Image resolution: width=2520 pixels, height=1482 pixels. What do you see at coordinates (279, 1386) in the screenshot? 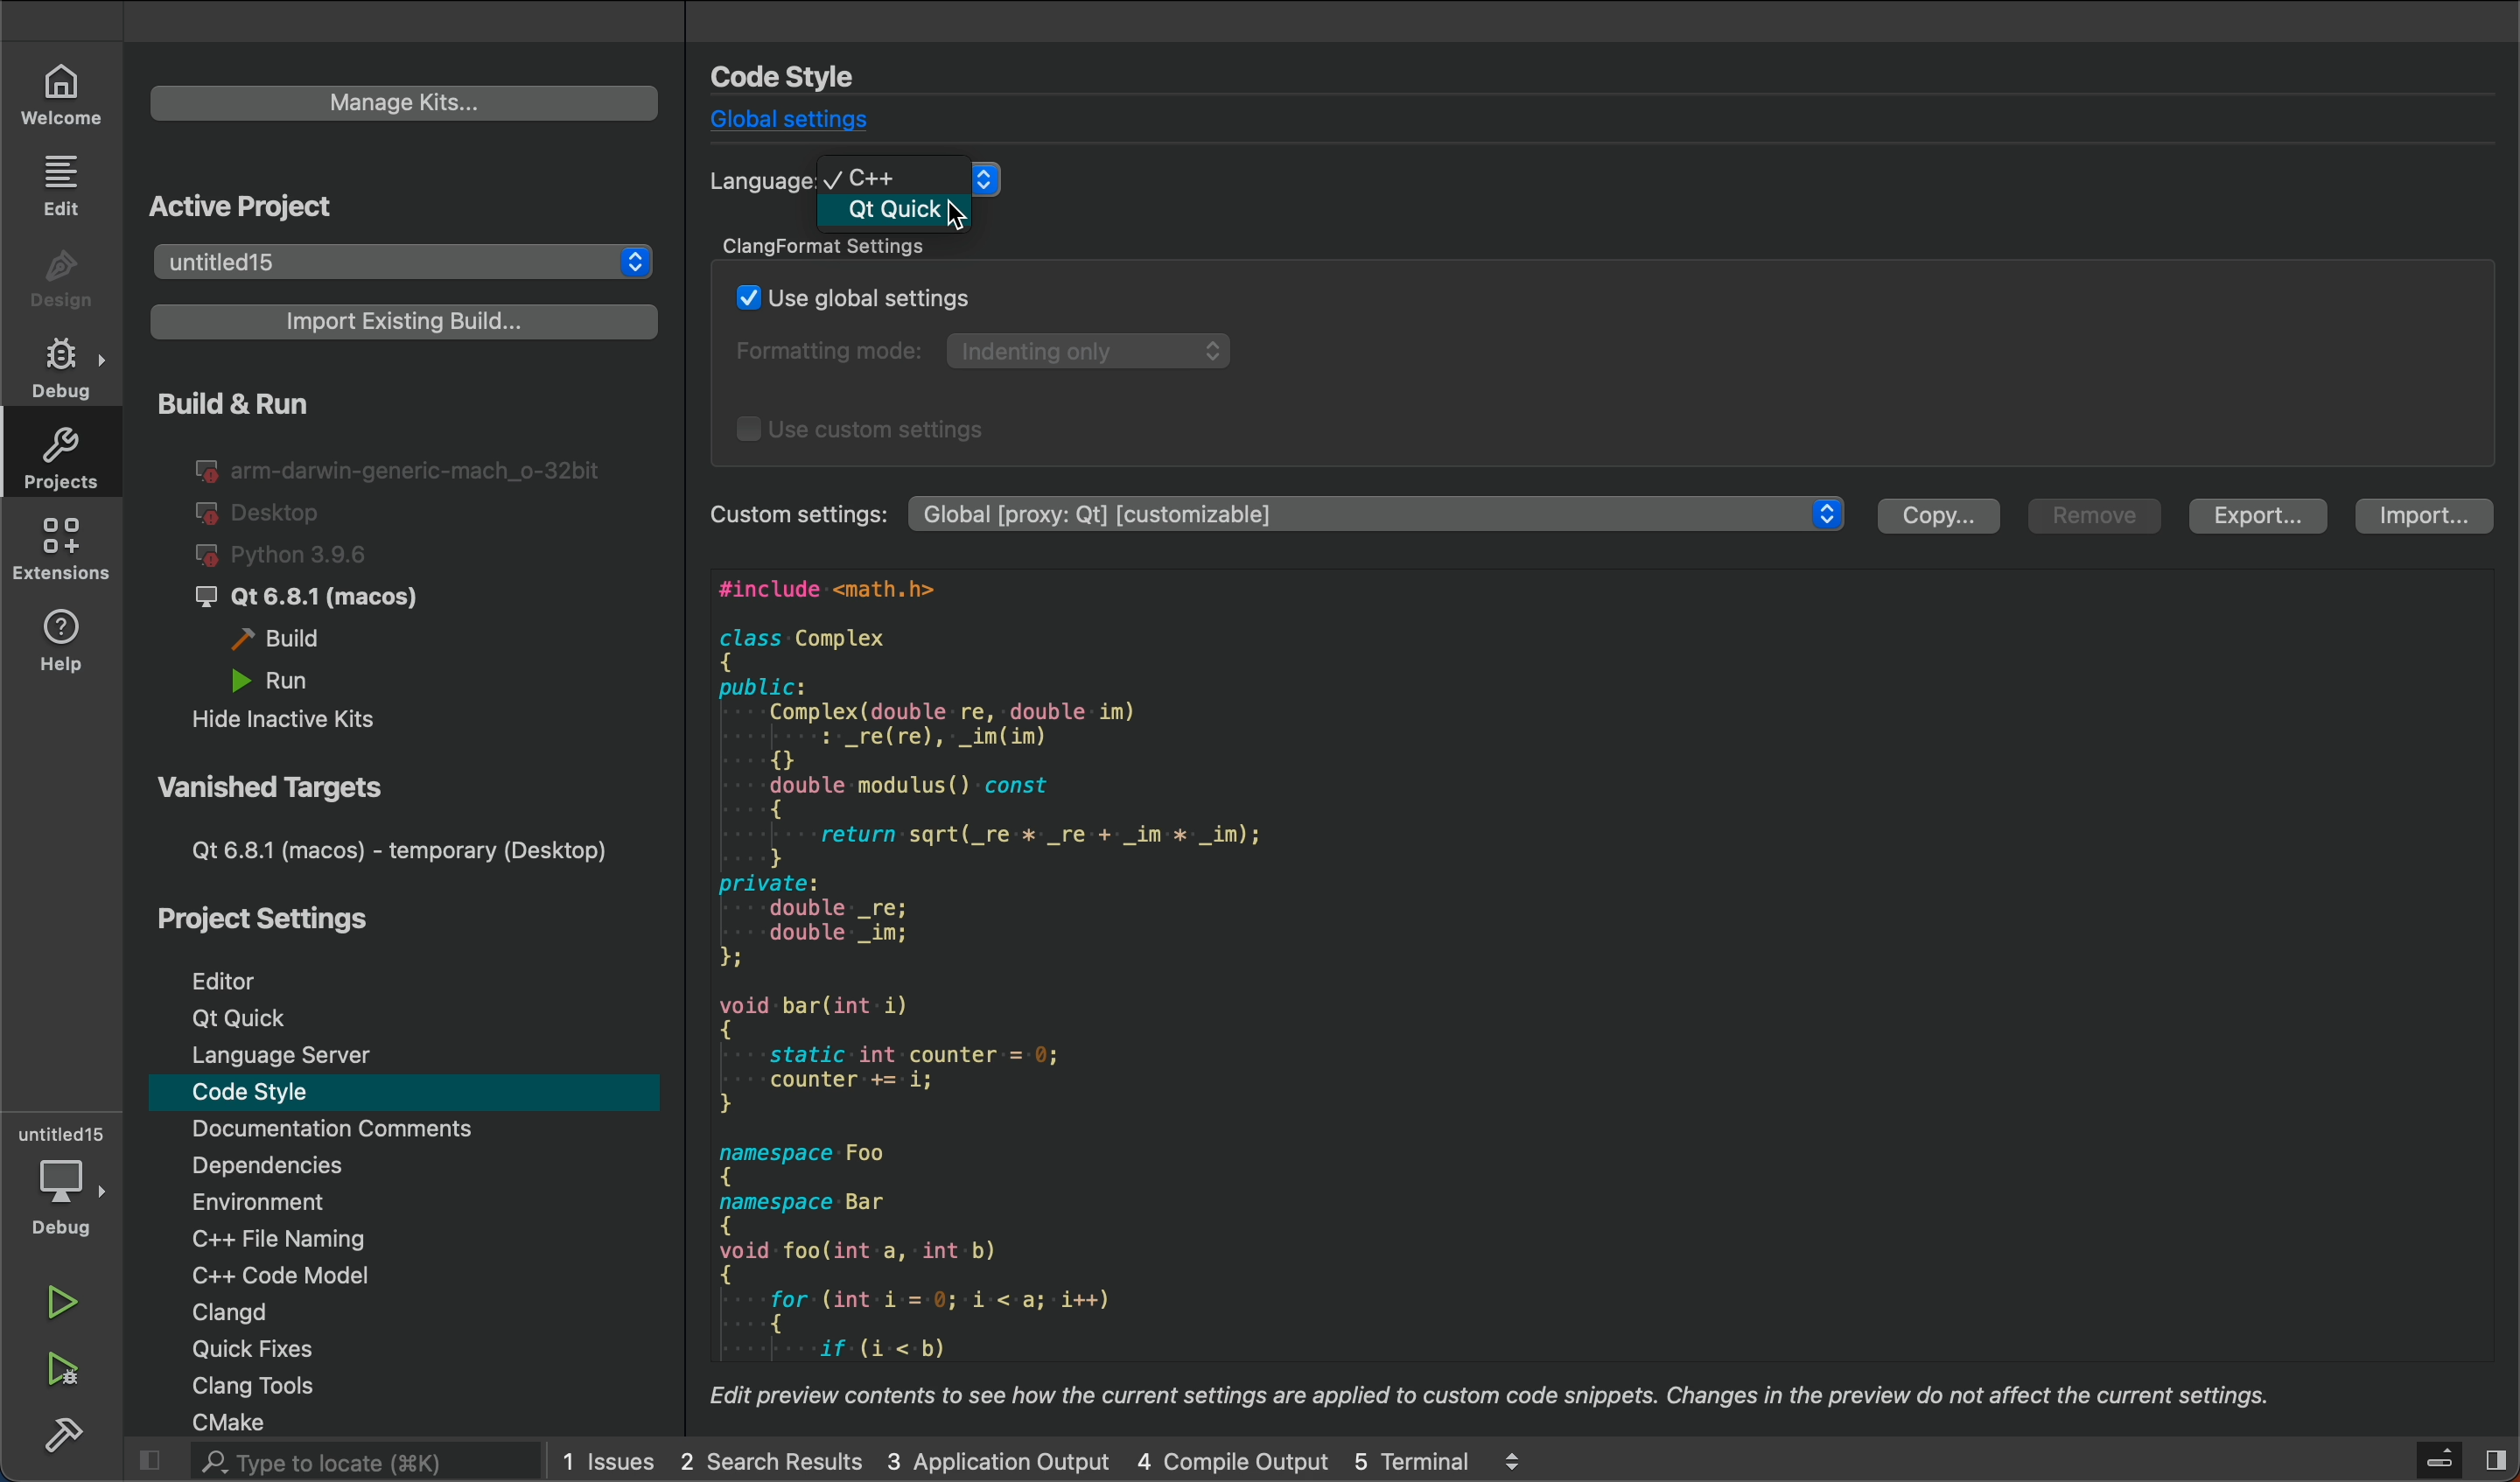
I see `tools` at bounding box center [279, 1386].